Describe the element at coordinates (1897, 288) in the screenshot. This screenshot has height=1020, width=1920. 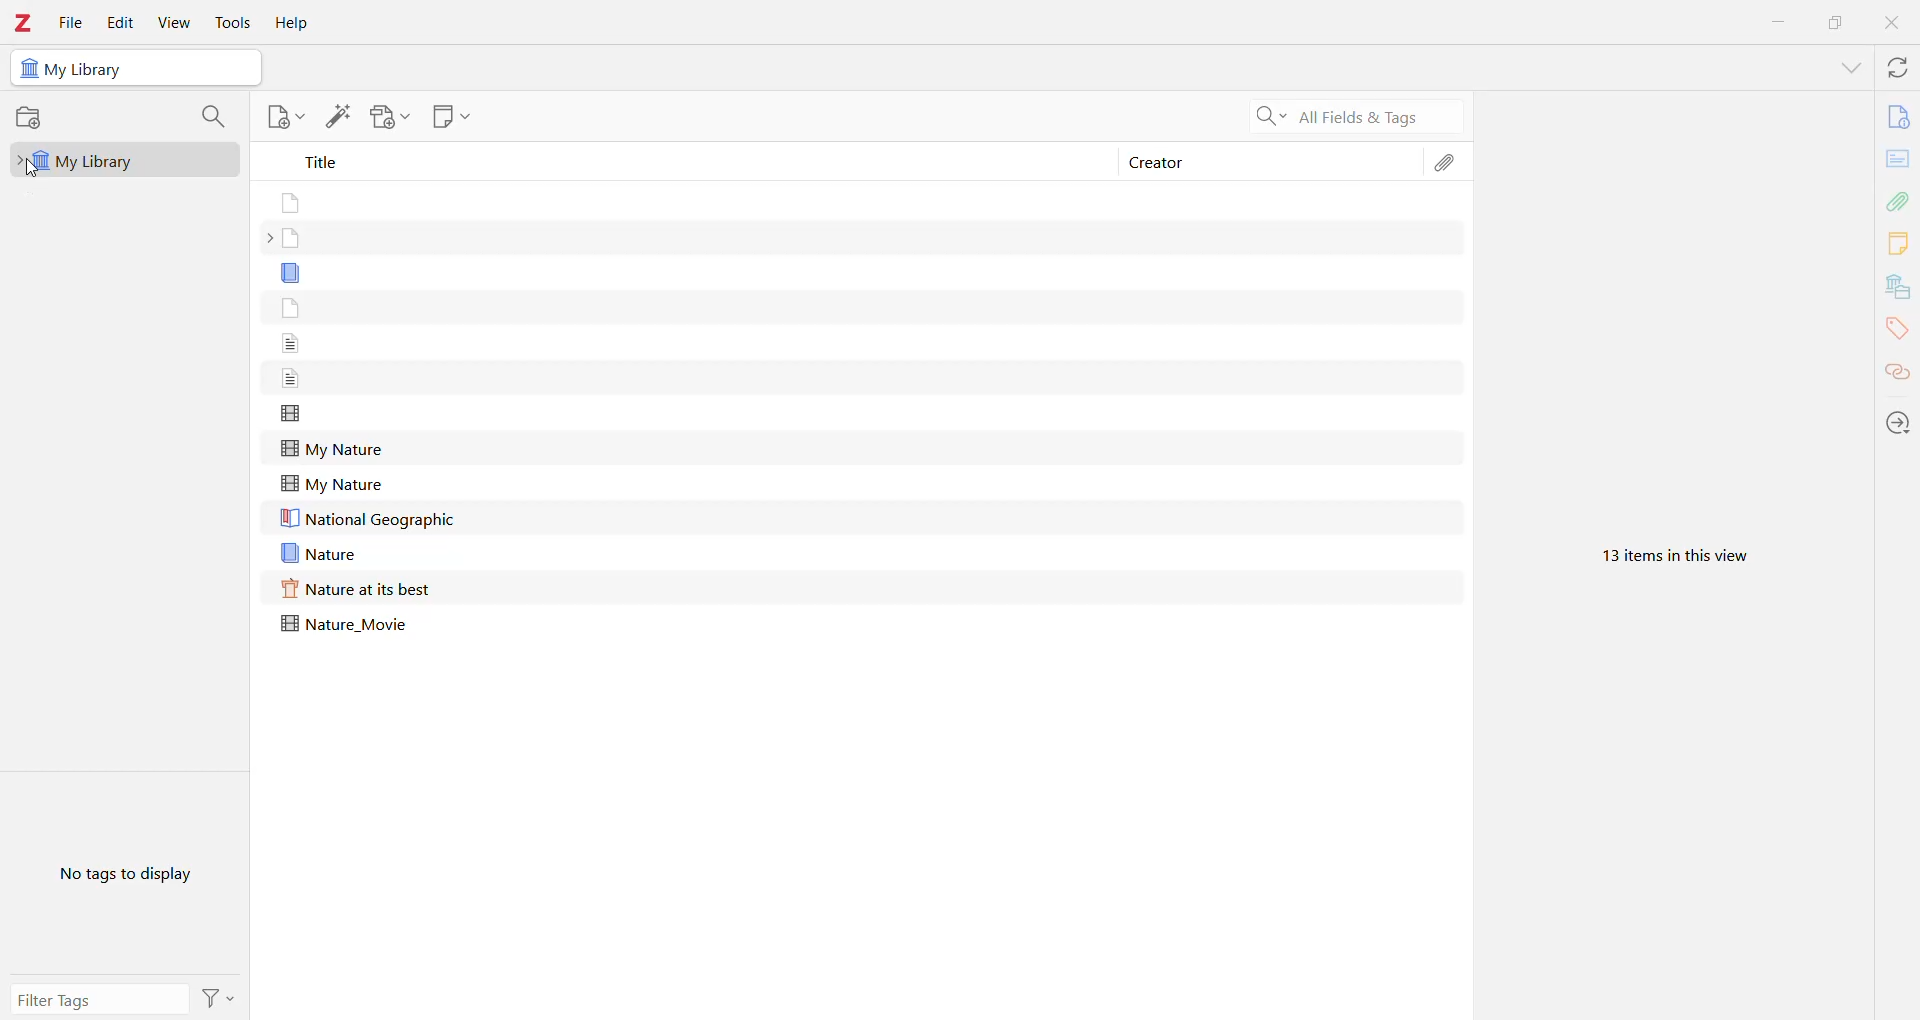
I see `Libraries and Collections` at that location.